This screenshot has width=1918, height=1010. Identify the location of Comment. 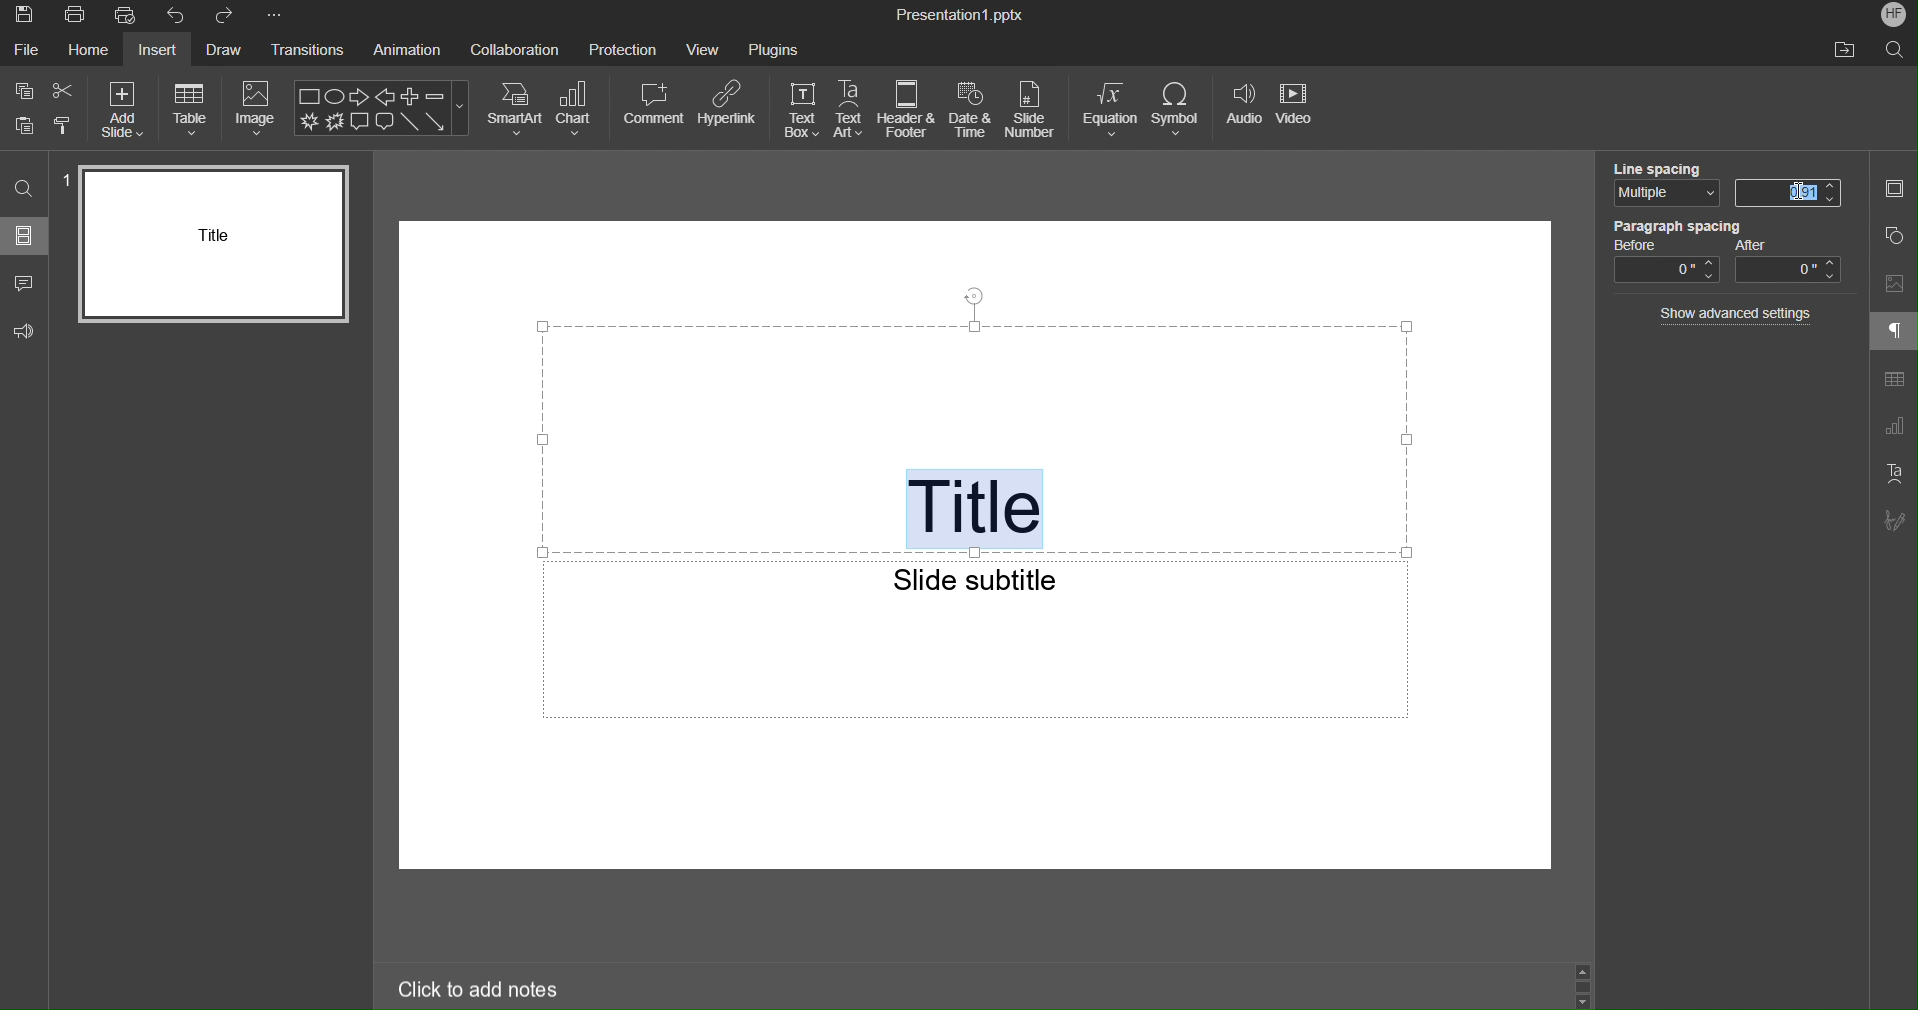
(653, 107).